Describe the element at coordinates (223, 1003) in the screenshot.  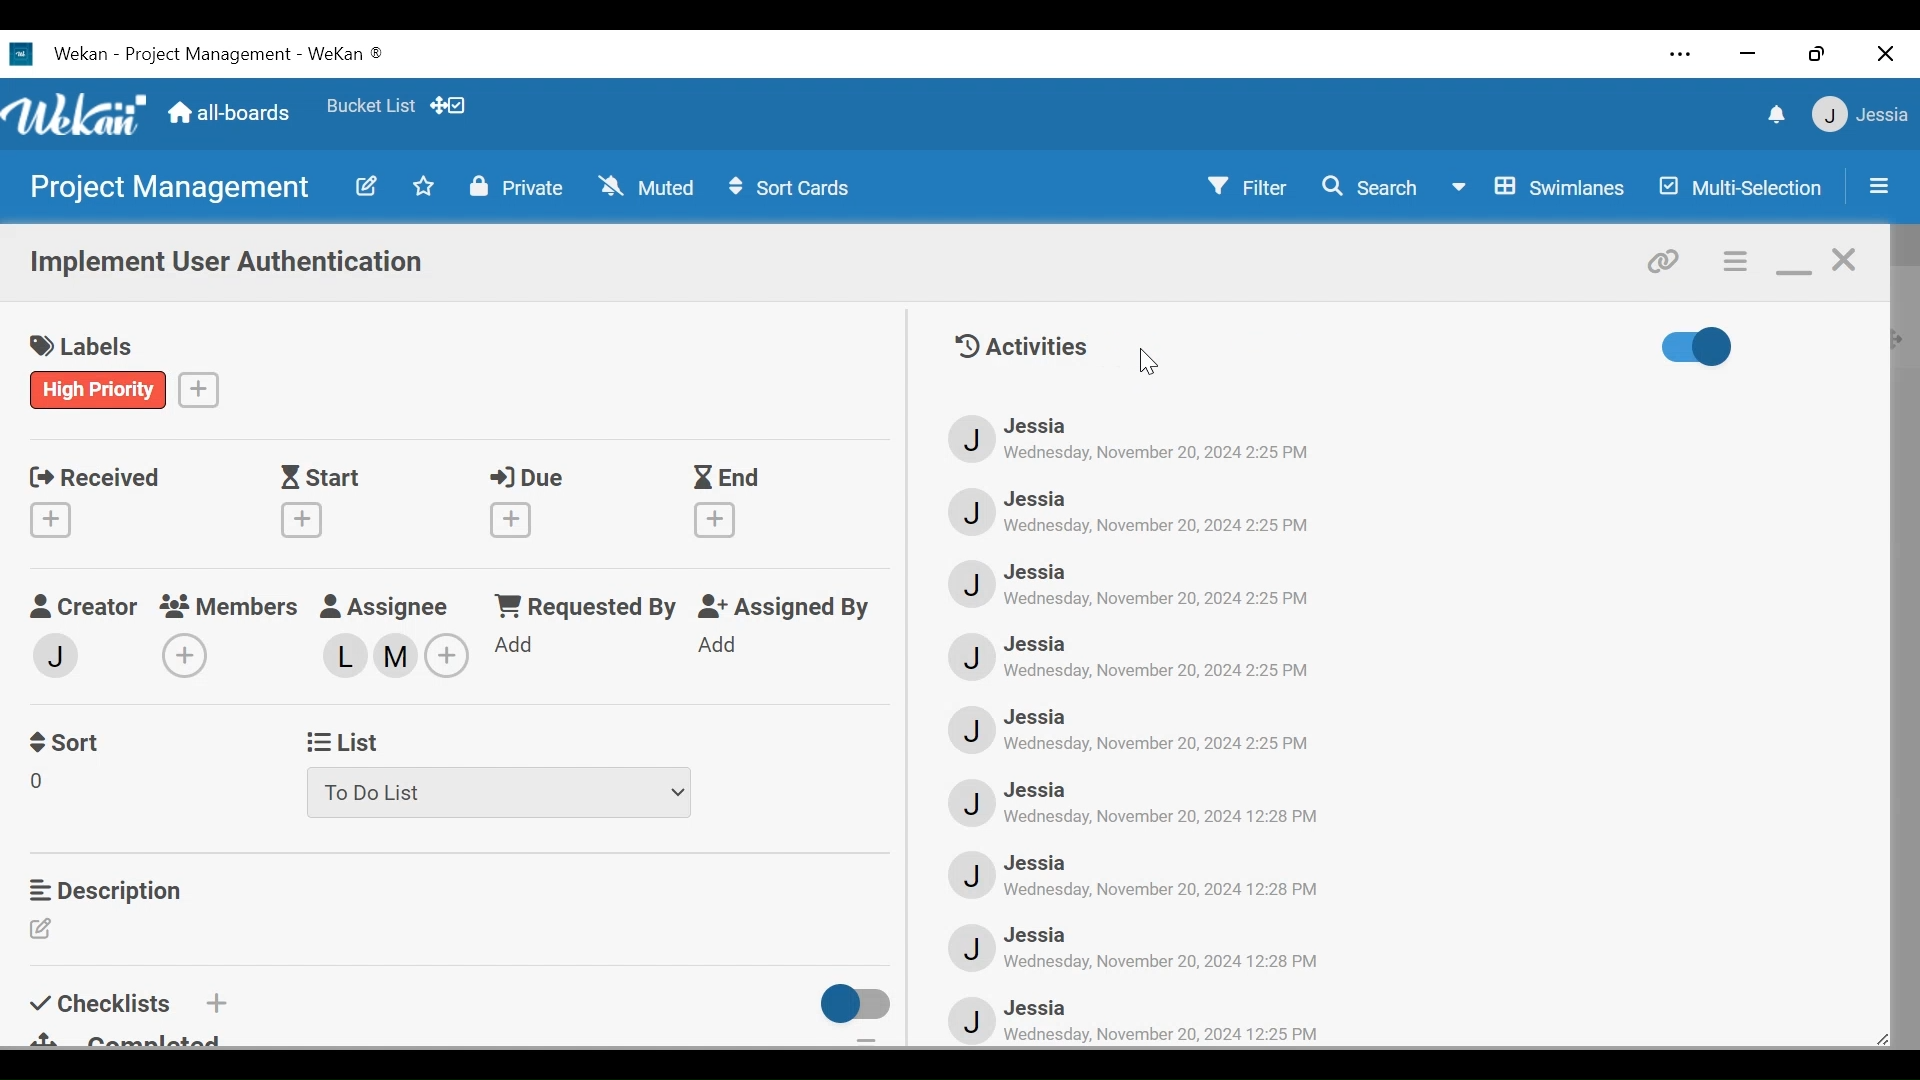
I see `Add` at that location.